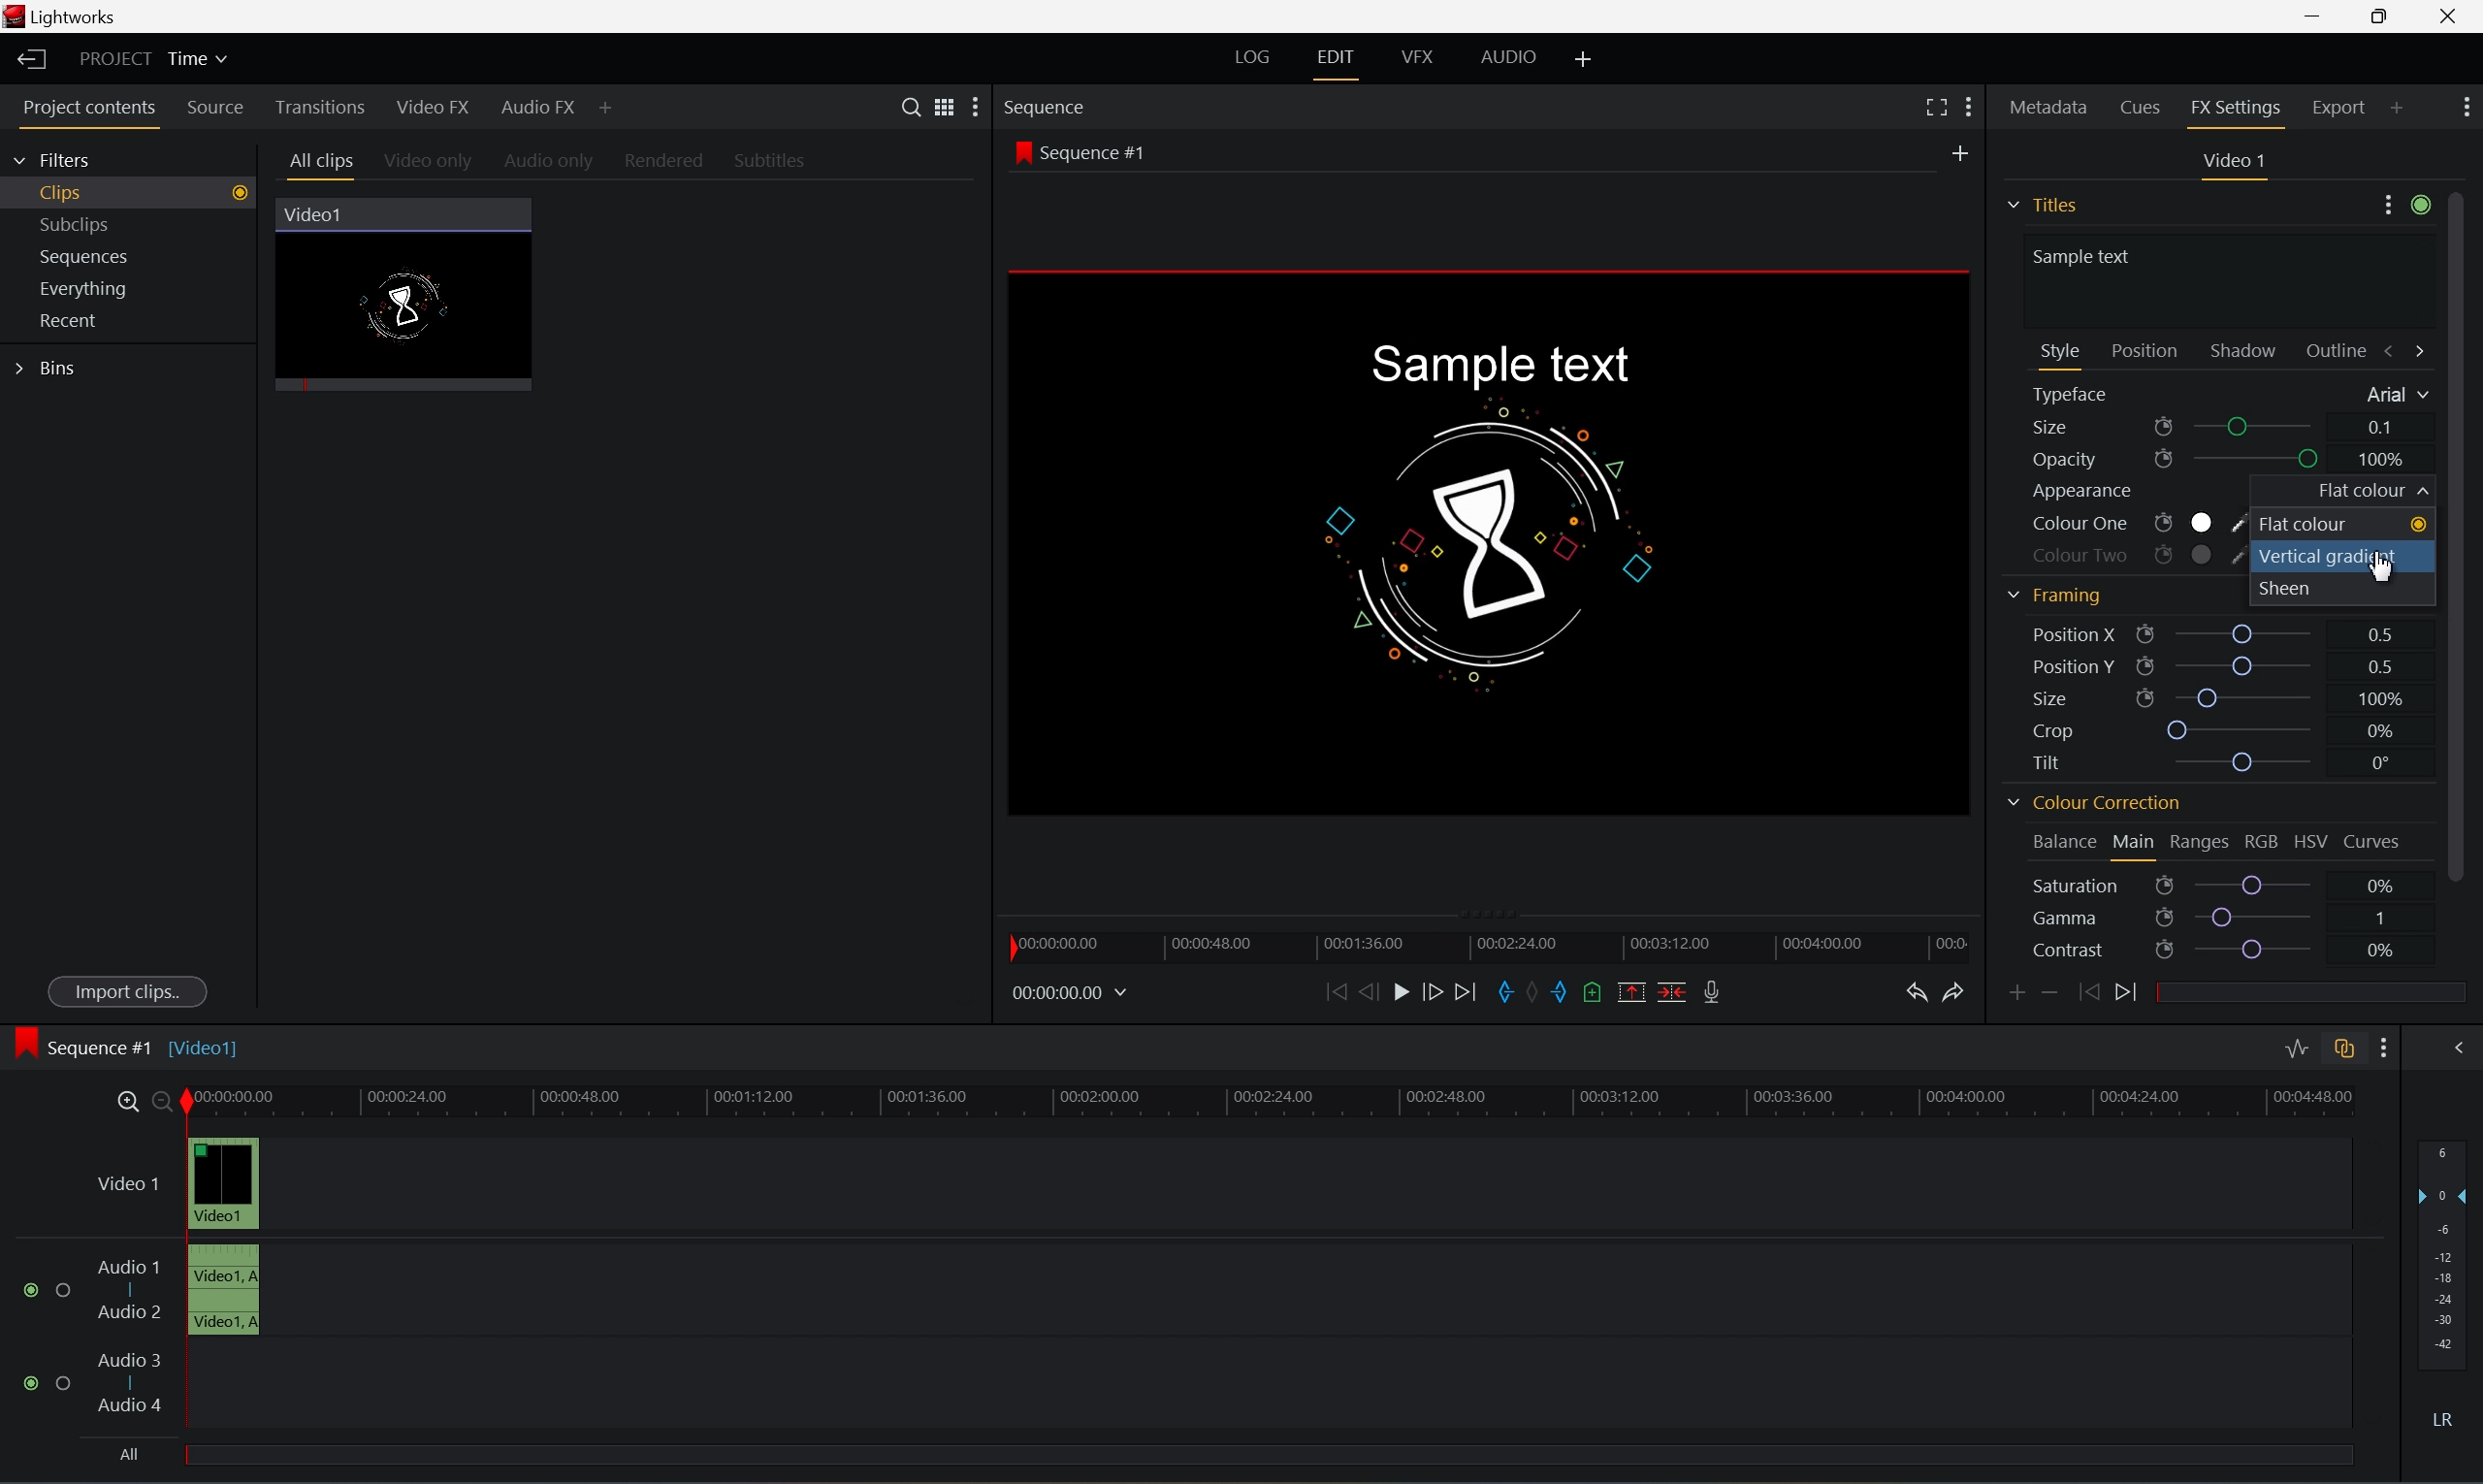 This screenshot has height=1484, width=2483. I want to click on 100%, so click(2382, 460).